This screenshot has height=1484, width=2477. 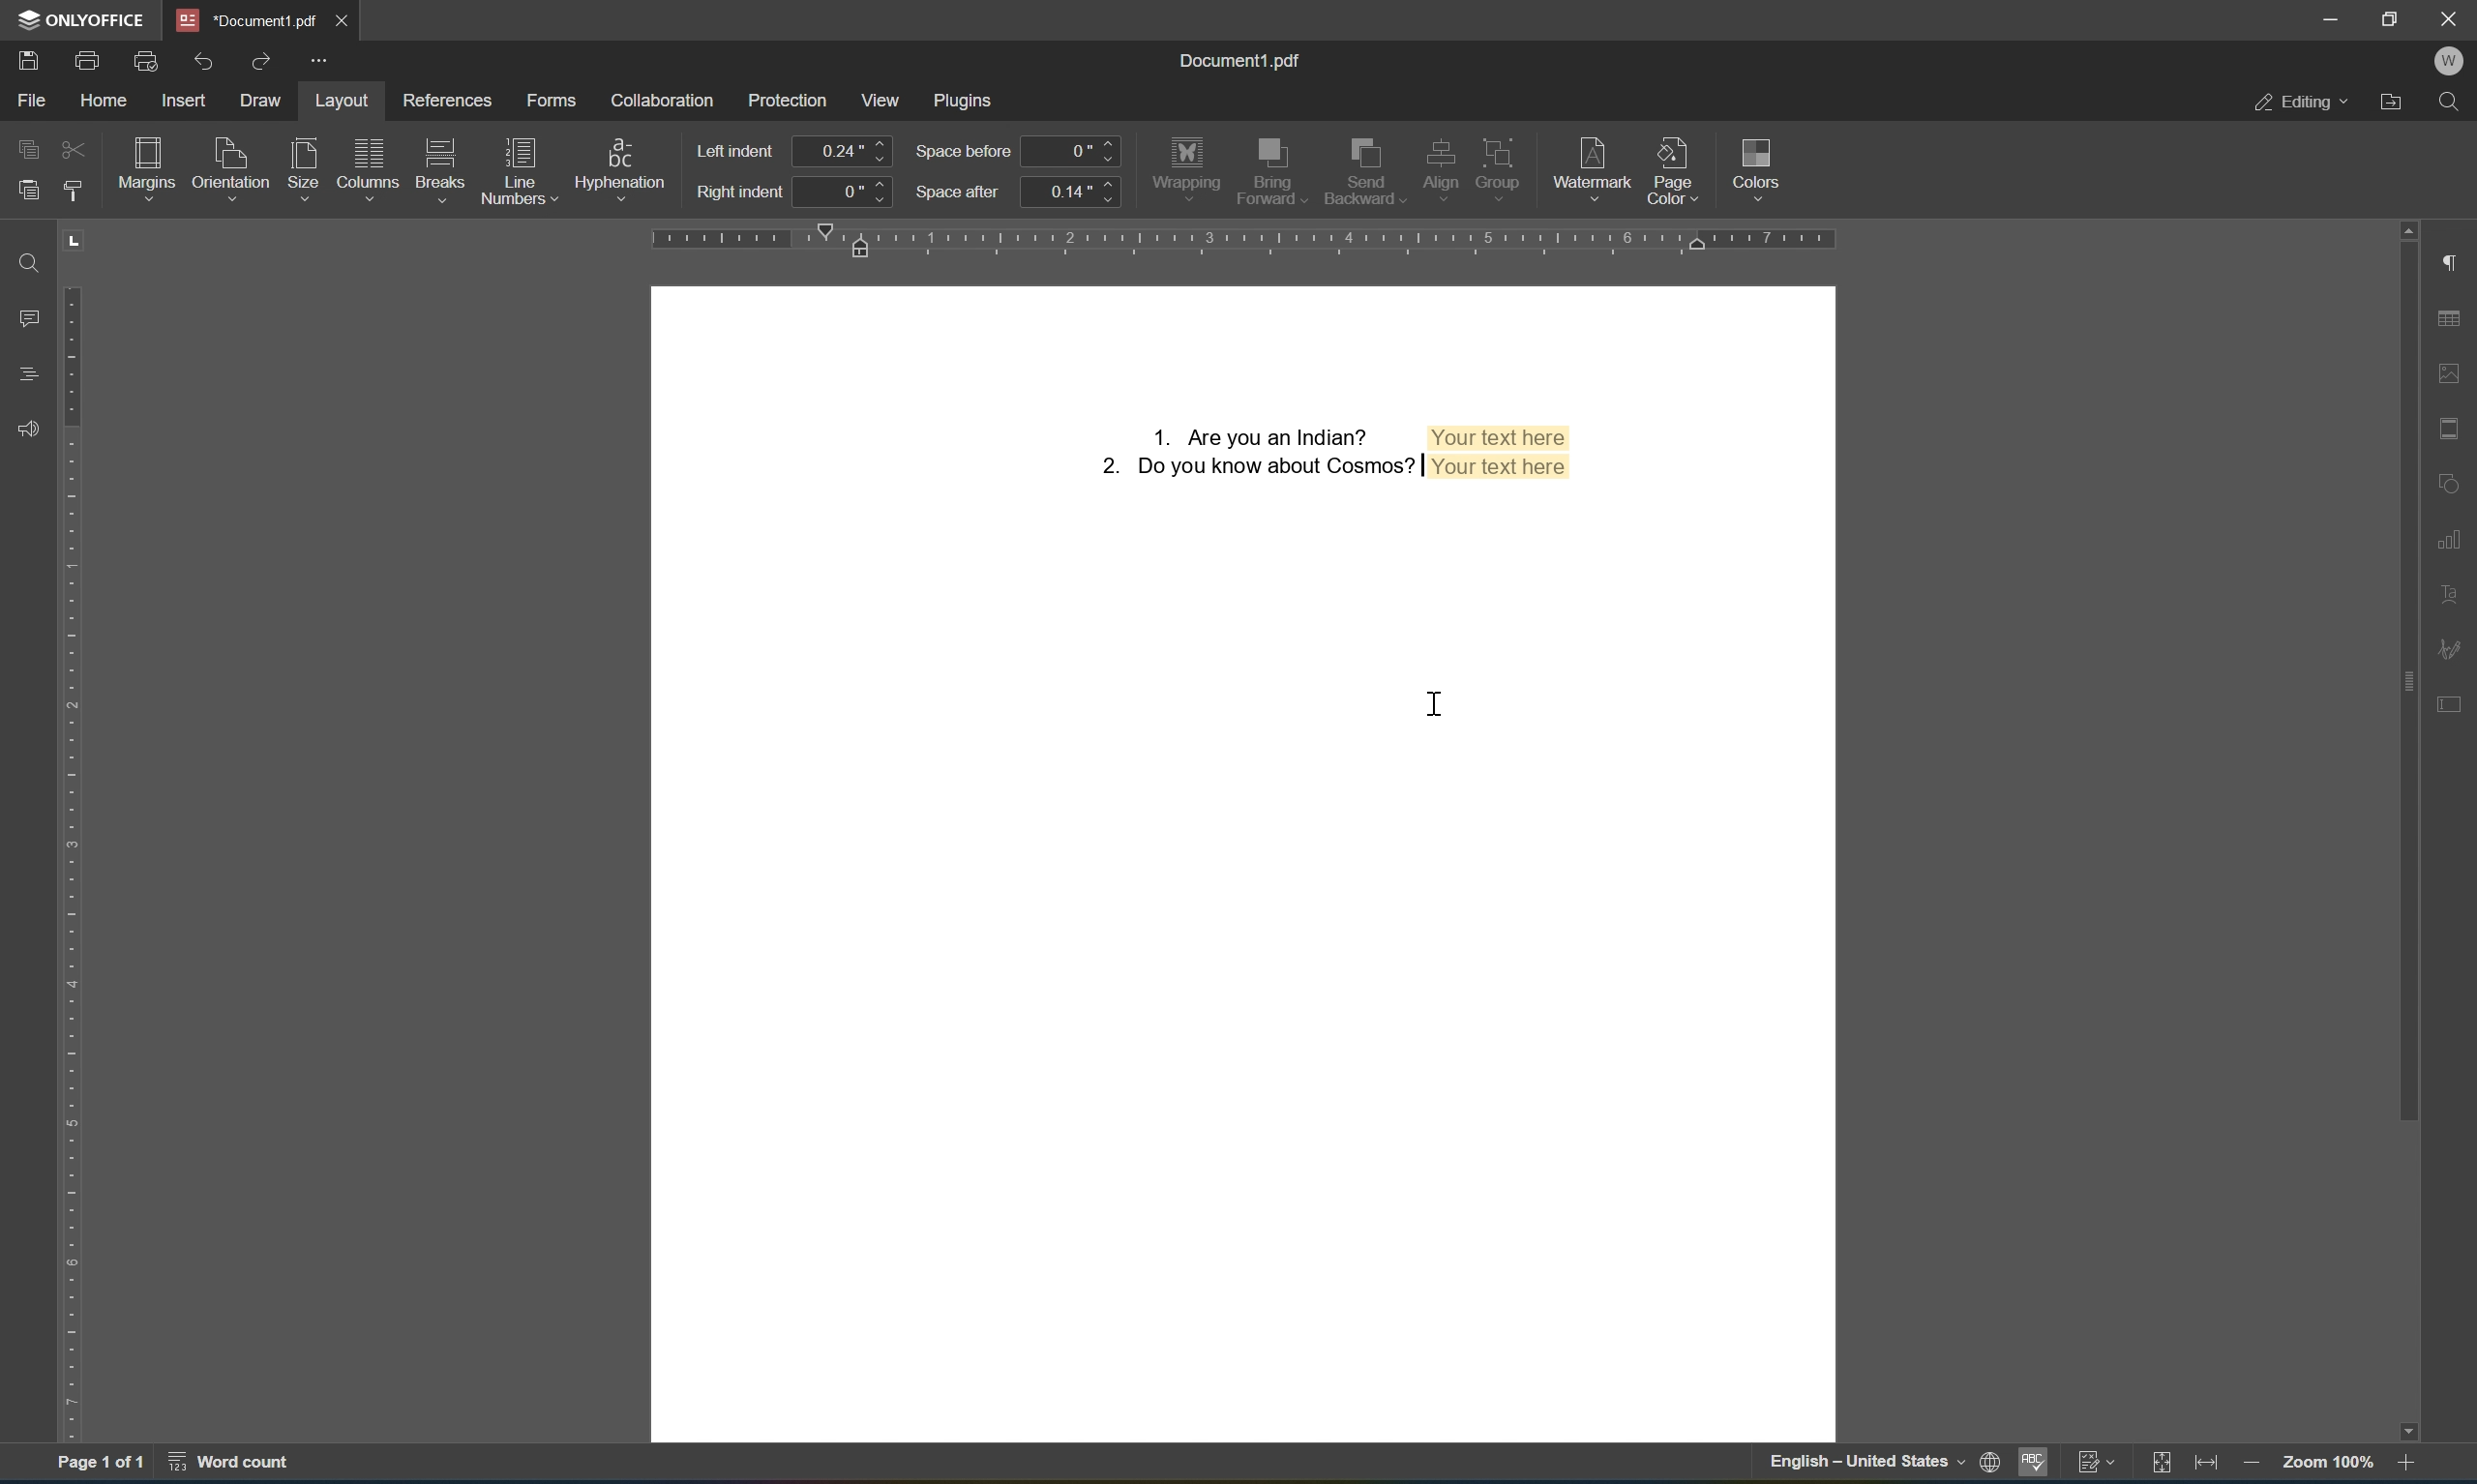 What do you see at coordinates (2452, 59) in the screenshot?
I see `W` at bounding box center [2452, 59].